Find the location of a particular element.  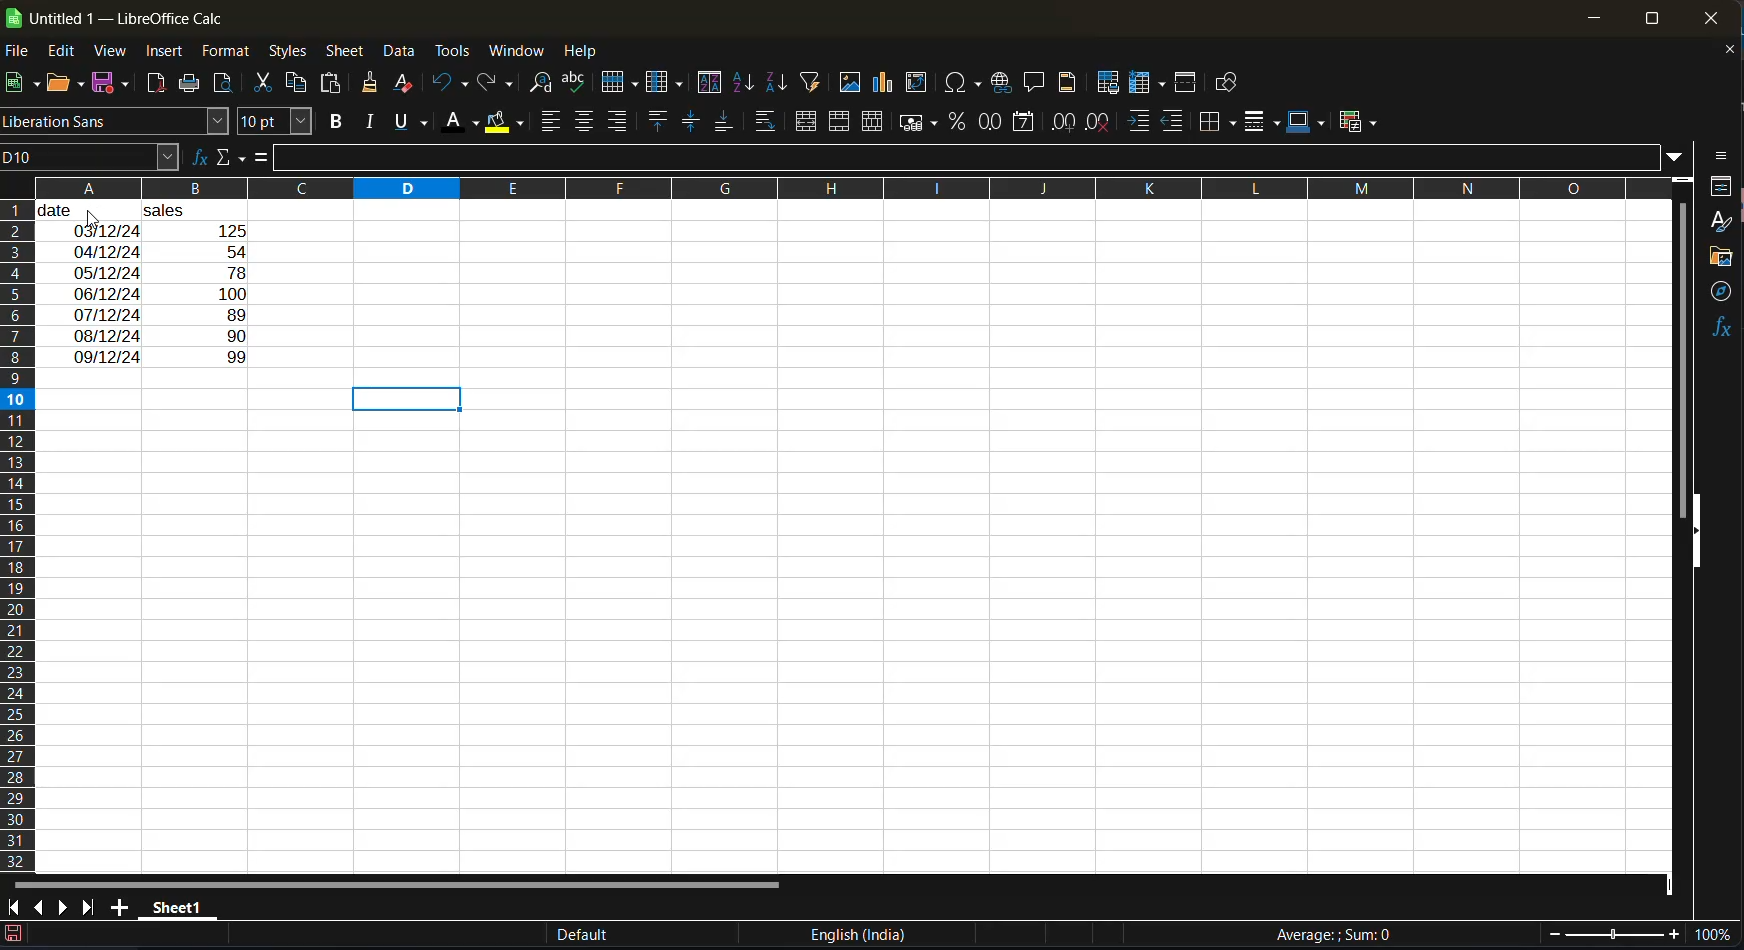

sort descending is located at coordinates (775, 82).